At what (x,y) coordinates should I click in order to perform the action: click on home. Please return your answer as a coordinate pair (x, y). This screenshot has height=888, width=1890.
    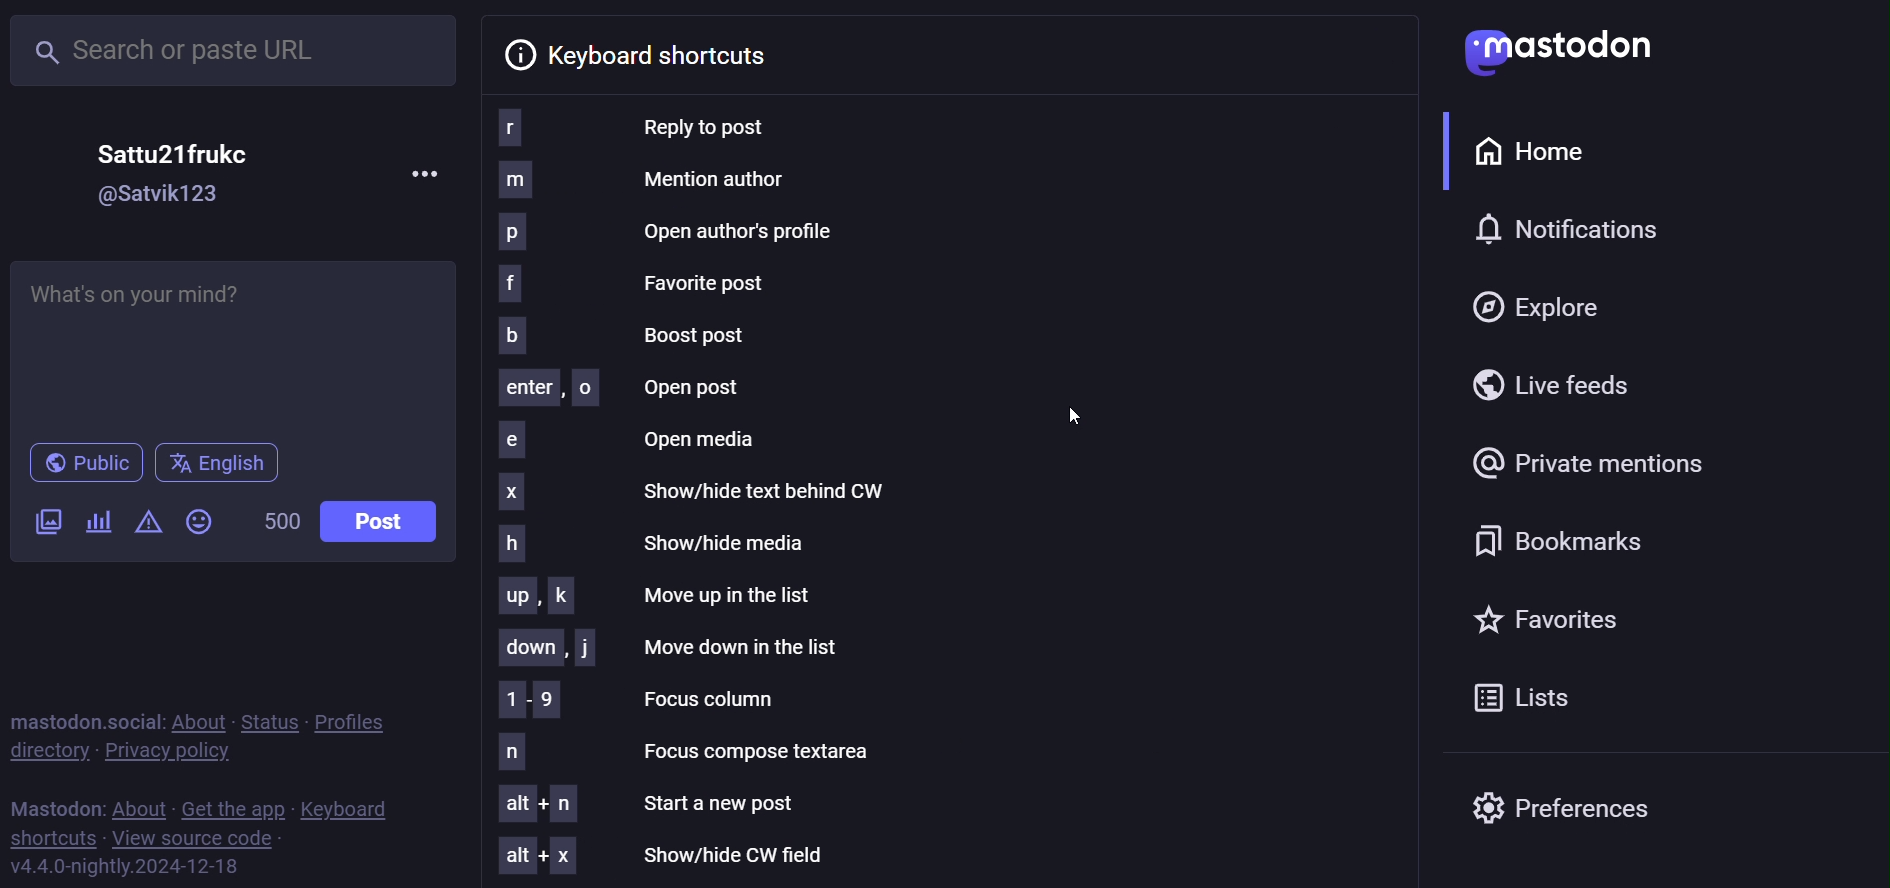
    Looking at the image, I should click on (1538, 151).